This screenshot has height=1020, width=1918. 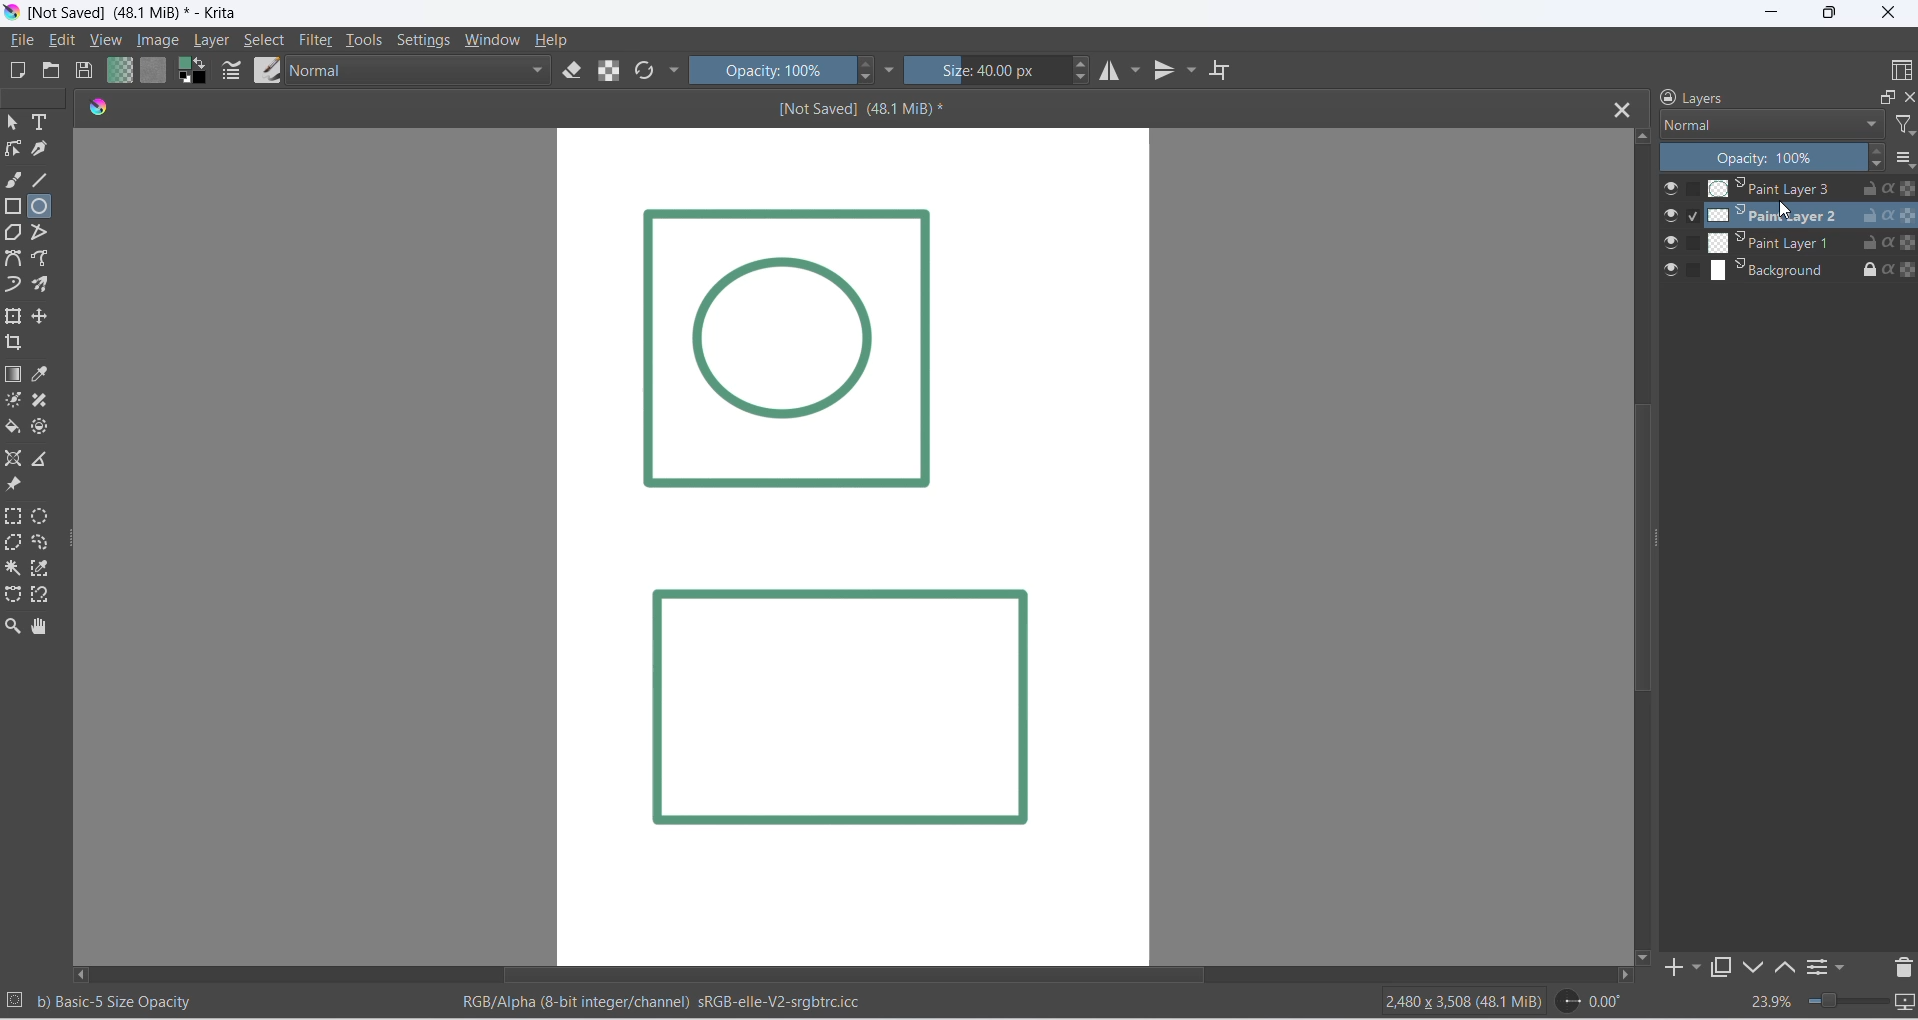 What do you see at coordinates (13, 207) in the screenshot?
I see `rectangle tool` at bounding box center [13, 207].